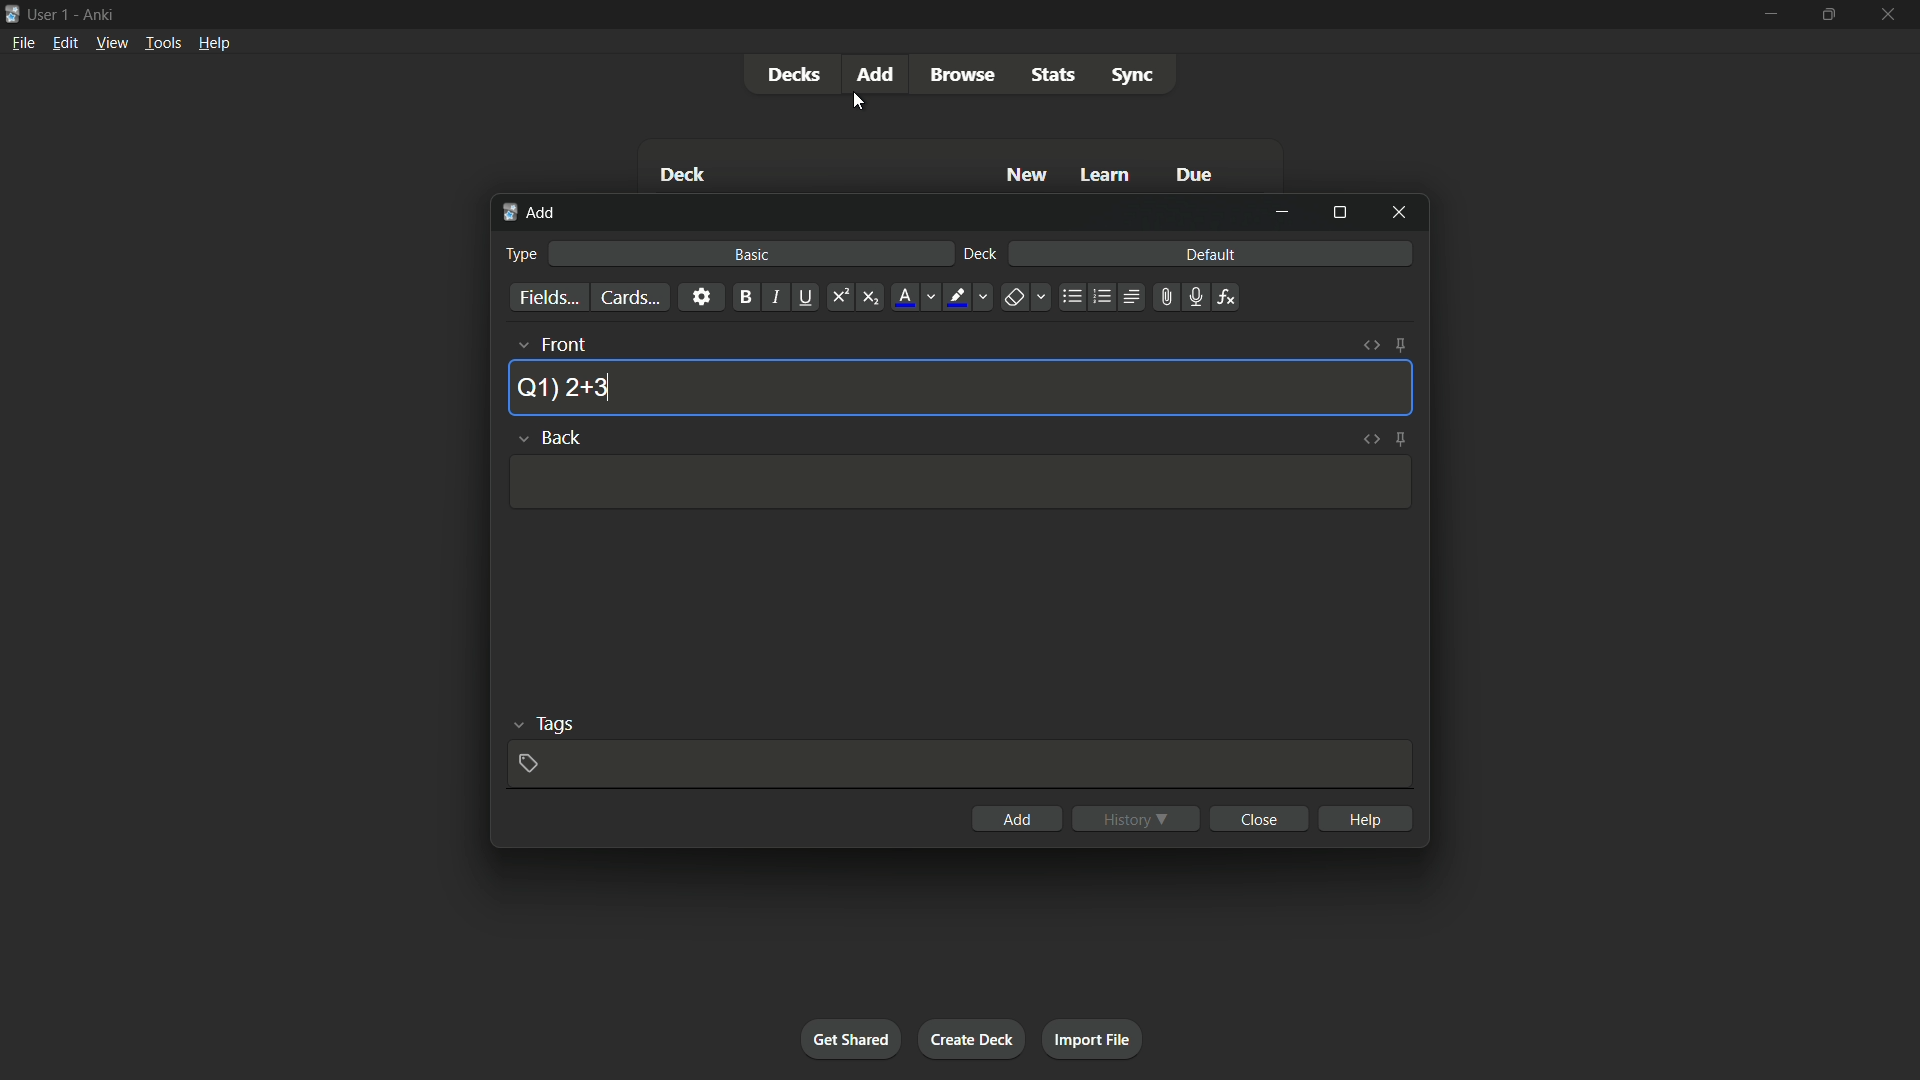  What do you see at coordinates (1018, 819) in the screenshot?
I see `add` at bounding box center [1018, 819].